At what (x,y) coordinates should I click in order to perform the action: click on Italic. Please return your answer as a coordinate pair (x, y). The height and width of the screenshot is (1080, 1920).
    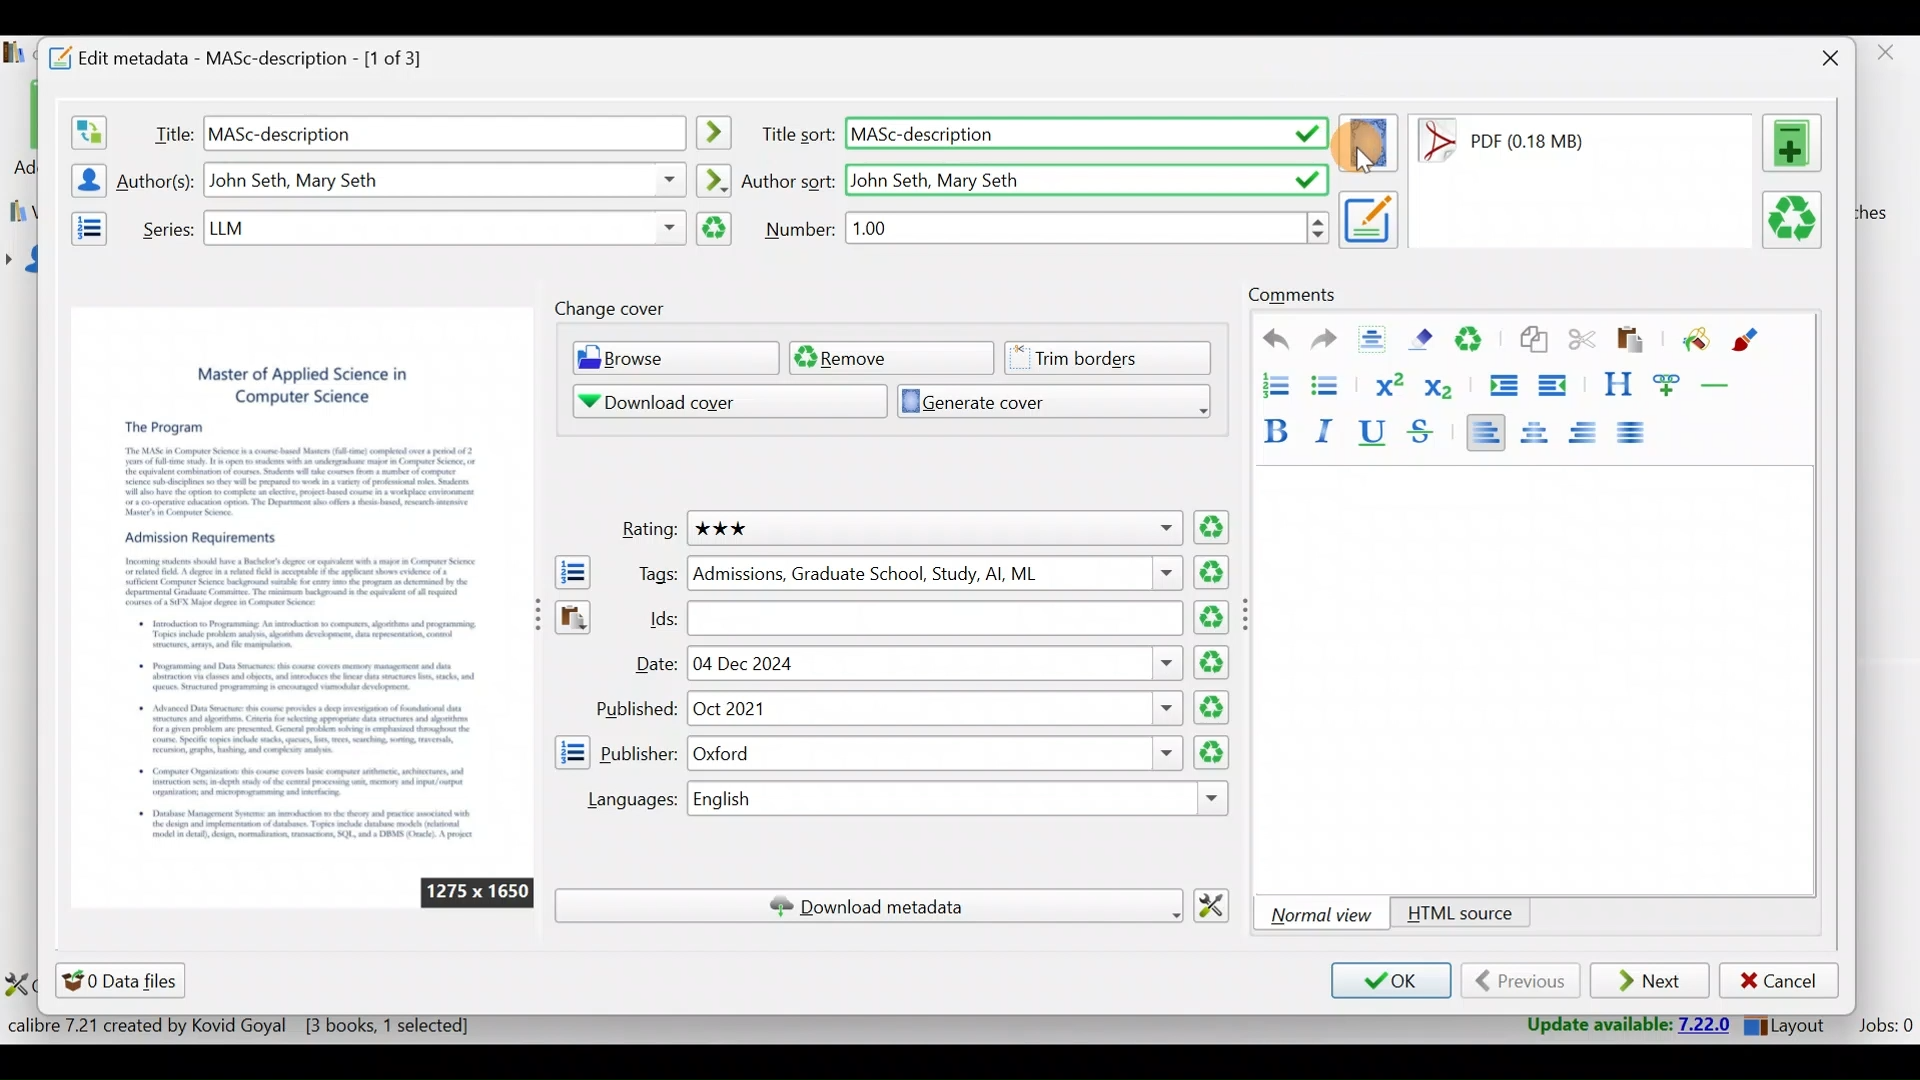
    Looking at the image, I should click on (1329, 430).